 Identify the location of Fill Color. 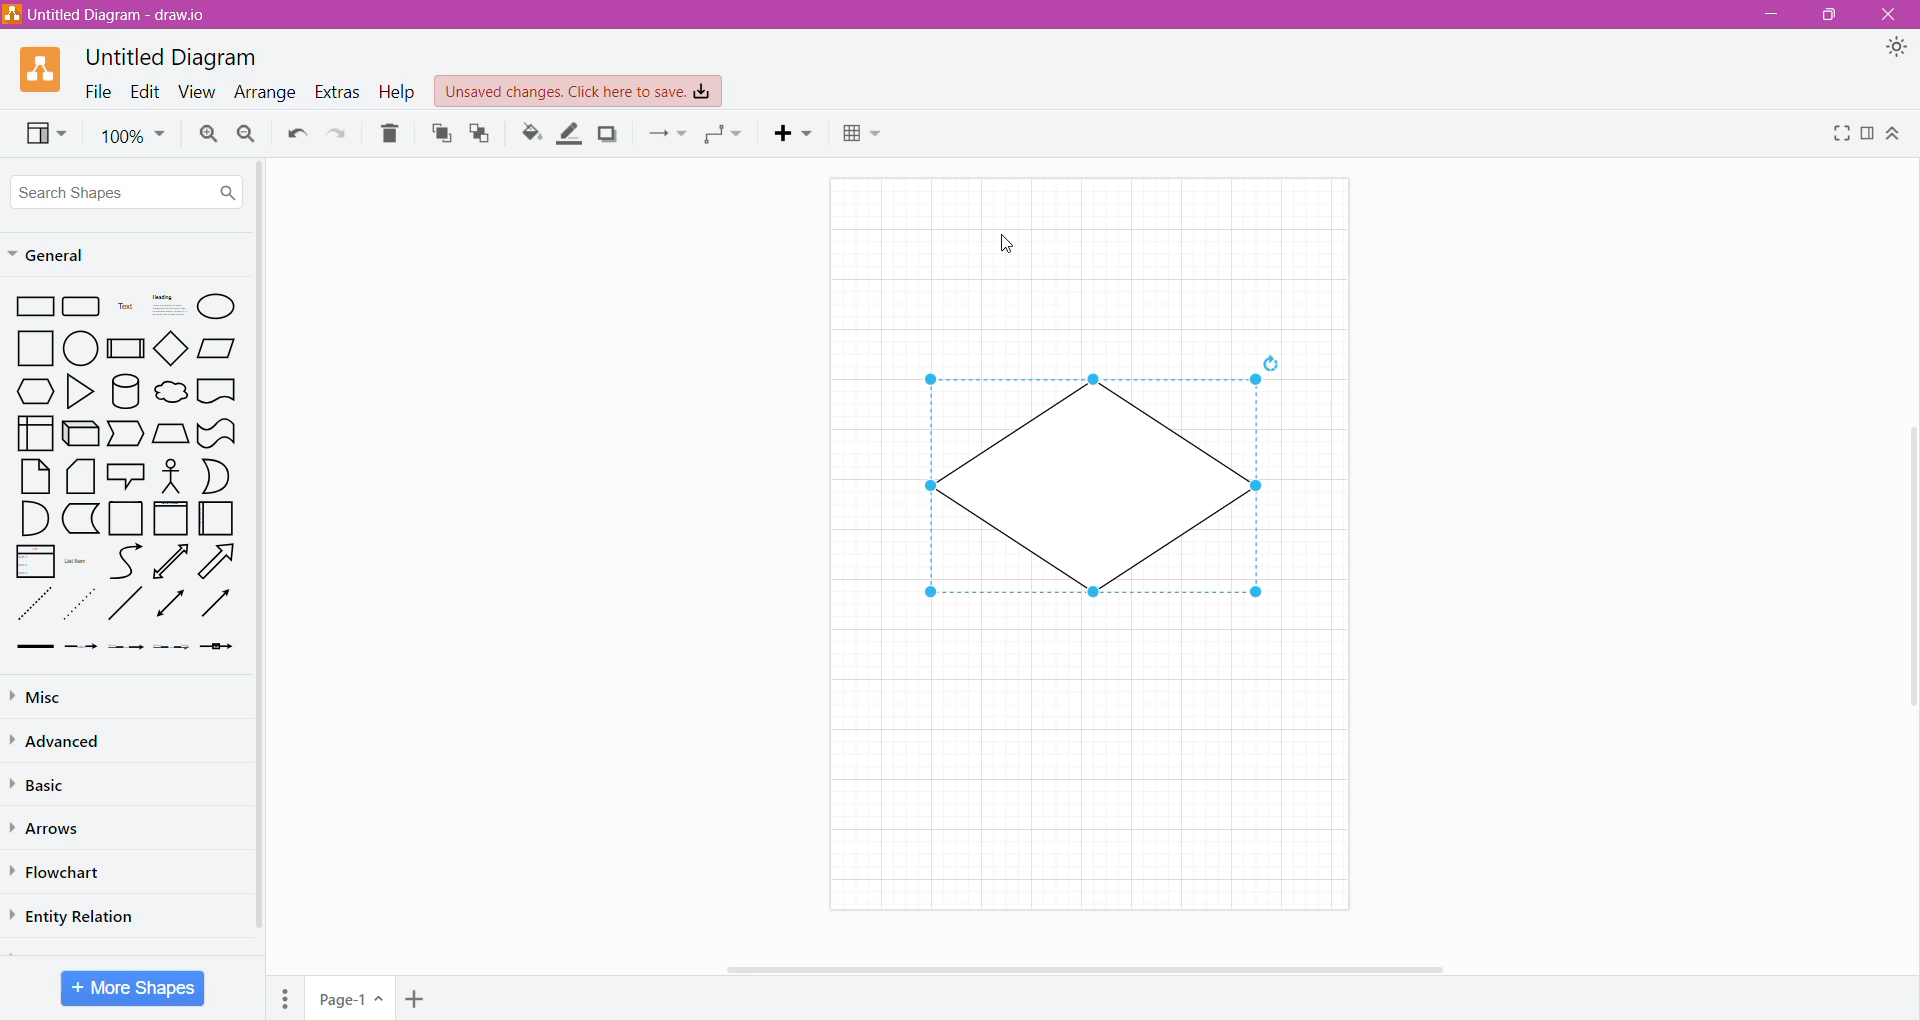
(532, 133).